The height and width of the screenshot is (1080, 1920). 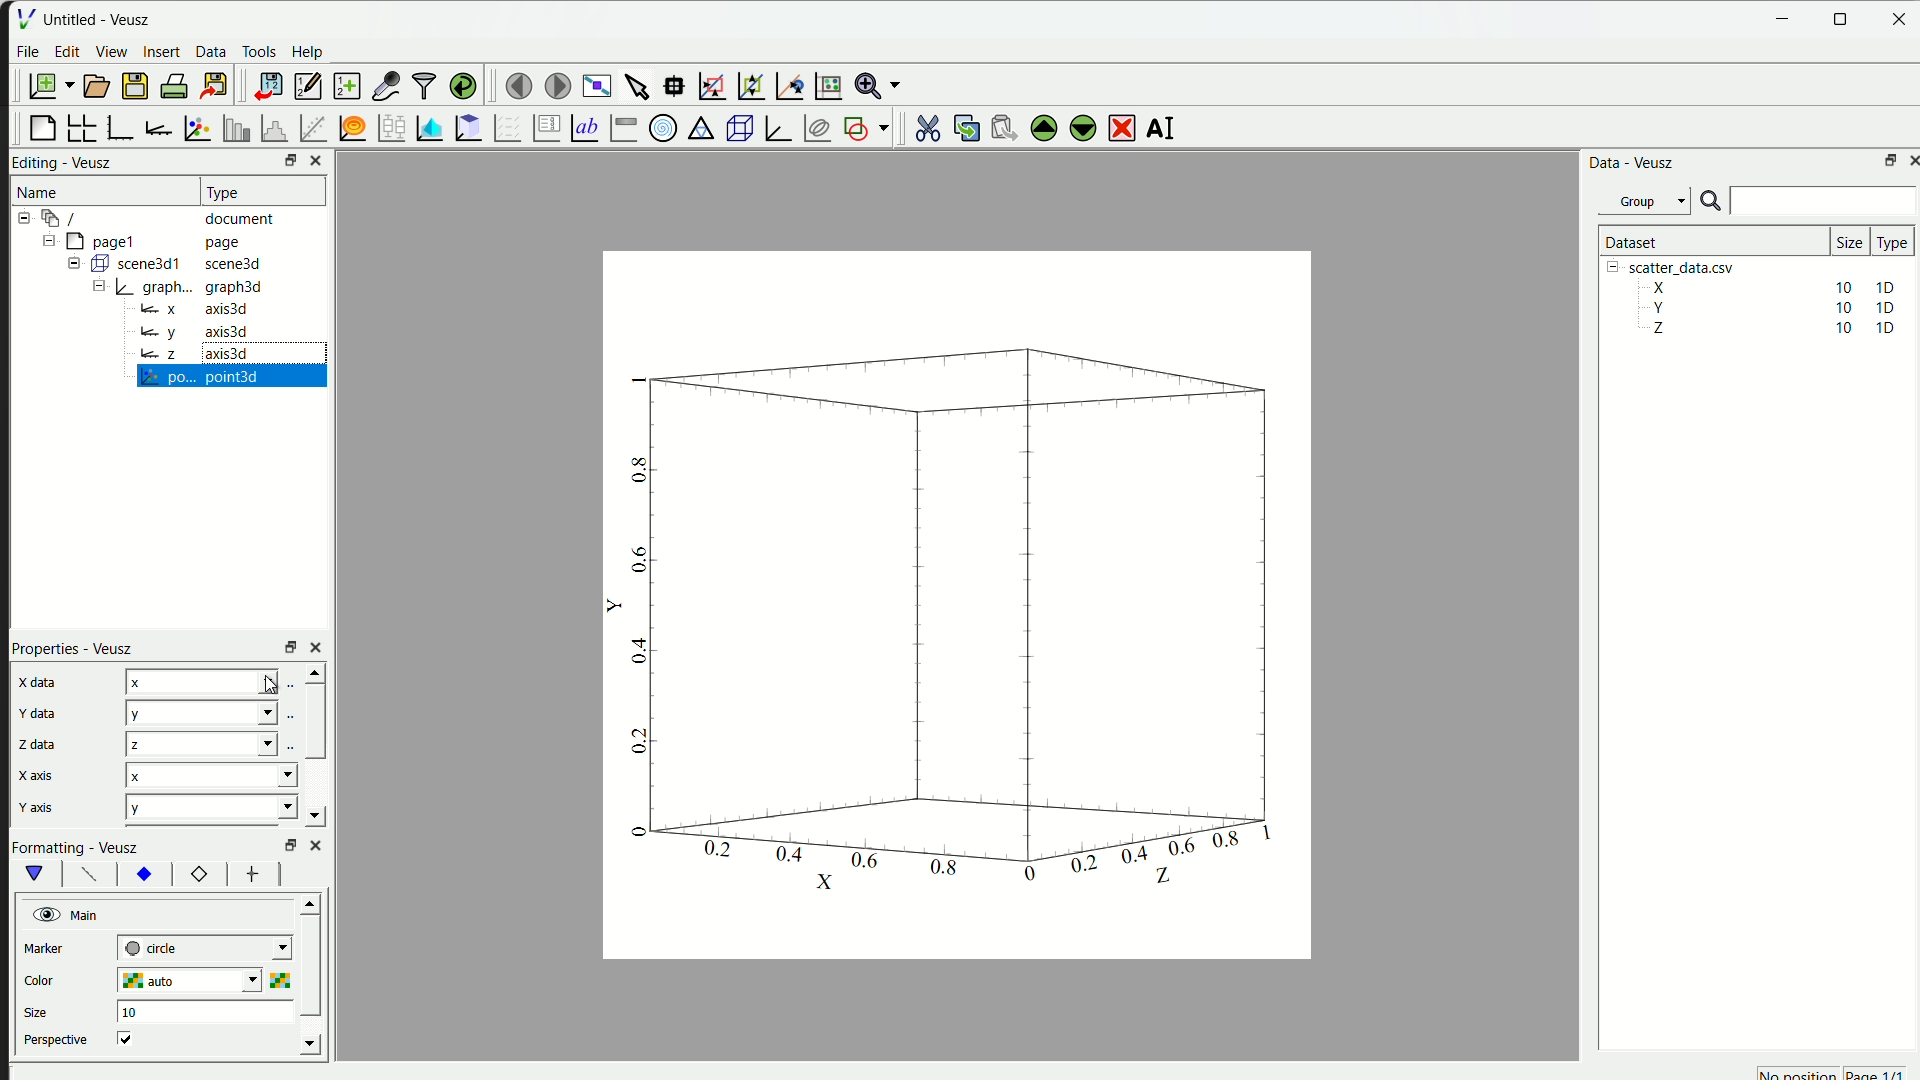 I want to click on paste the widget from the clipboard, so click(x=997, y=128).